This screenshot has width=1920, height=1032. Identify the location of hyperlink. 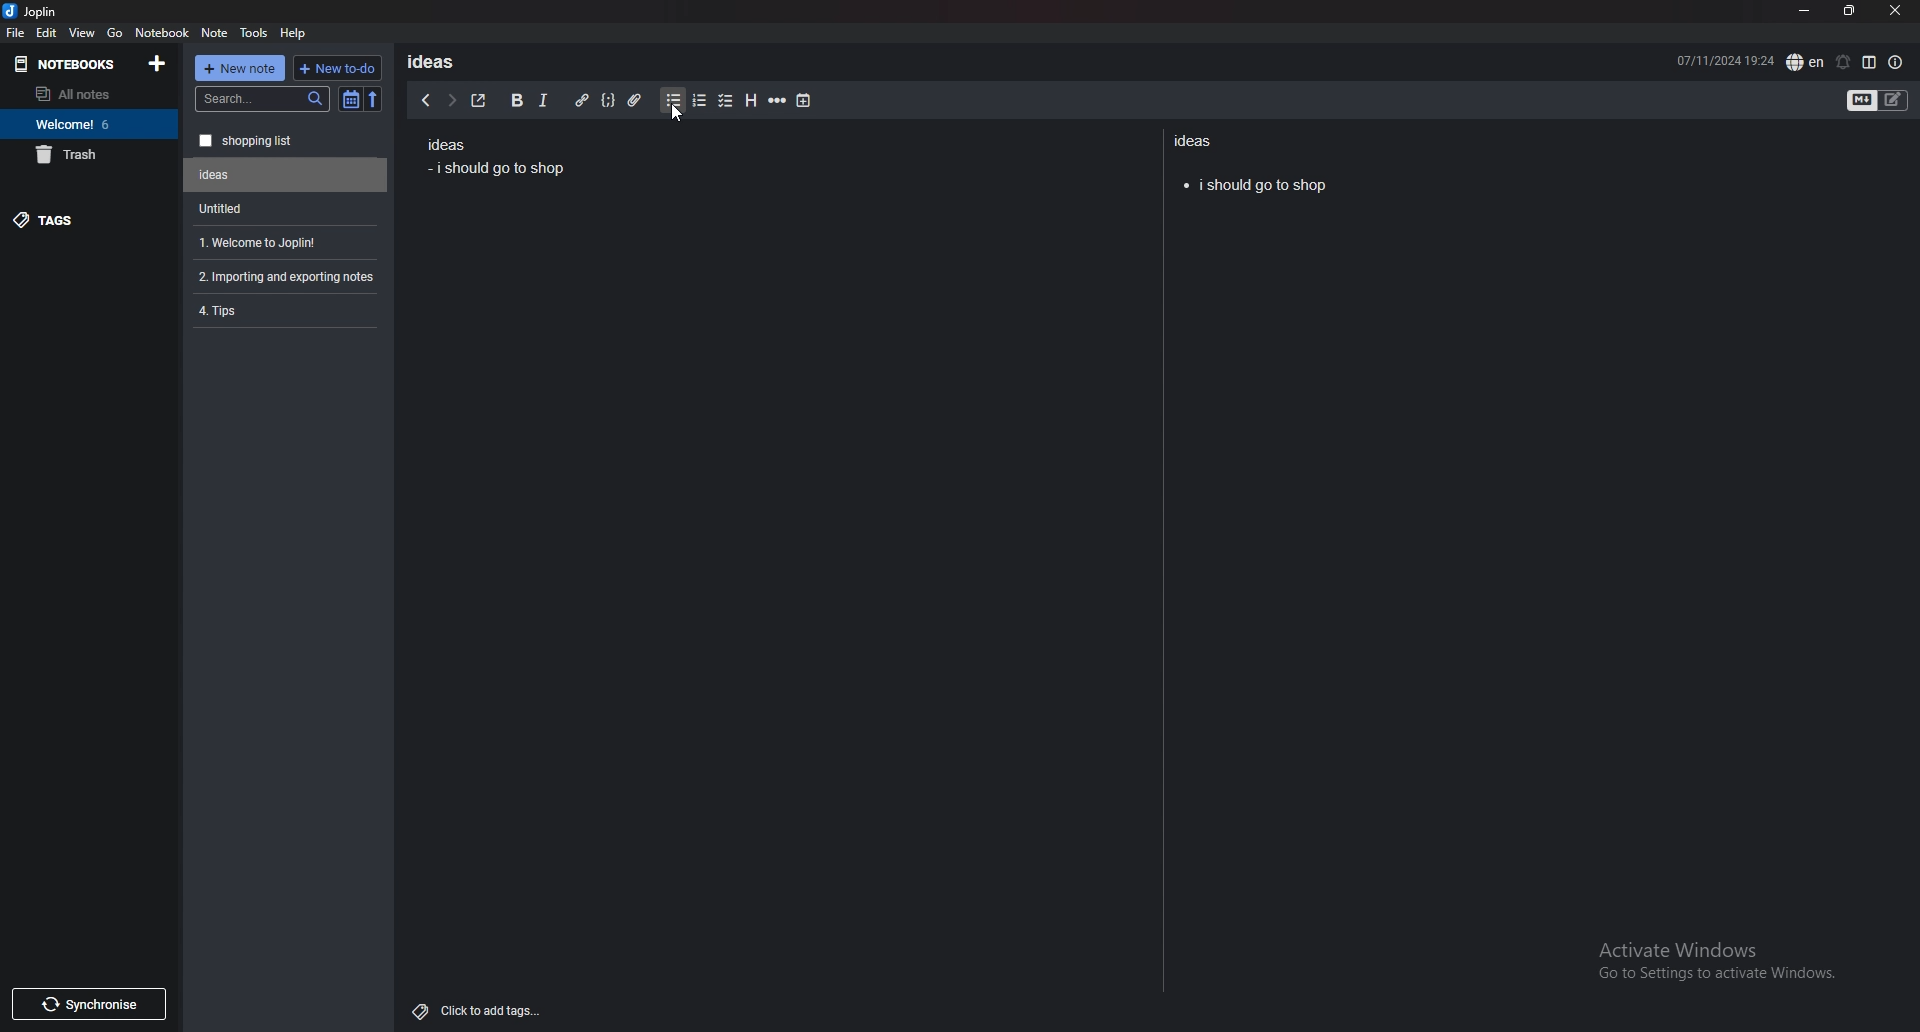
(581, 101).